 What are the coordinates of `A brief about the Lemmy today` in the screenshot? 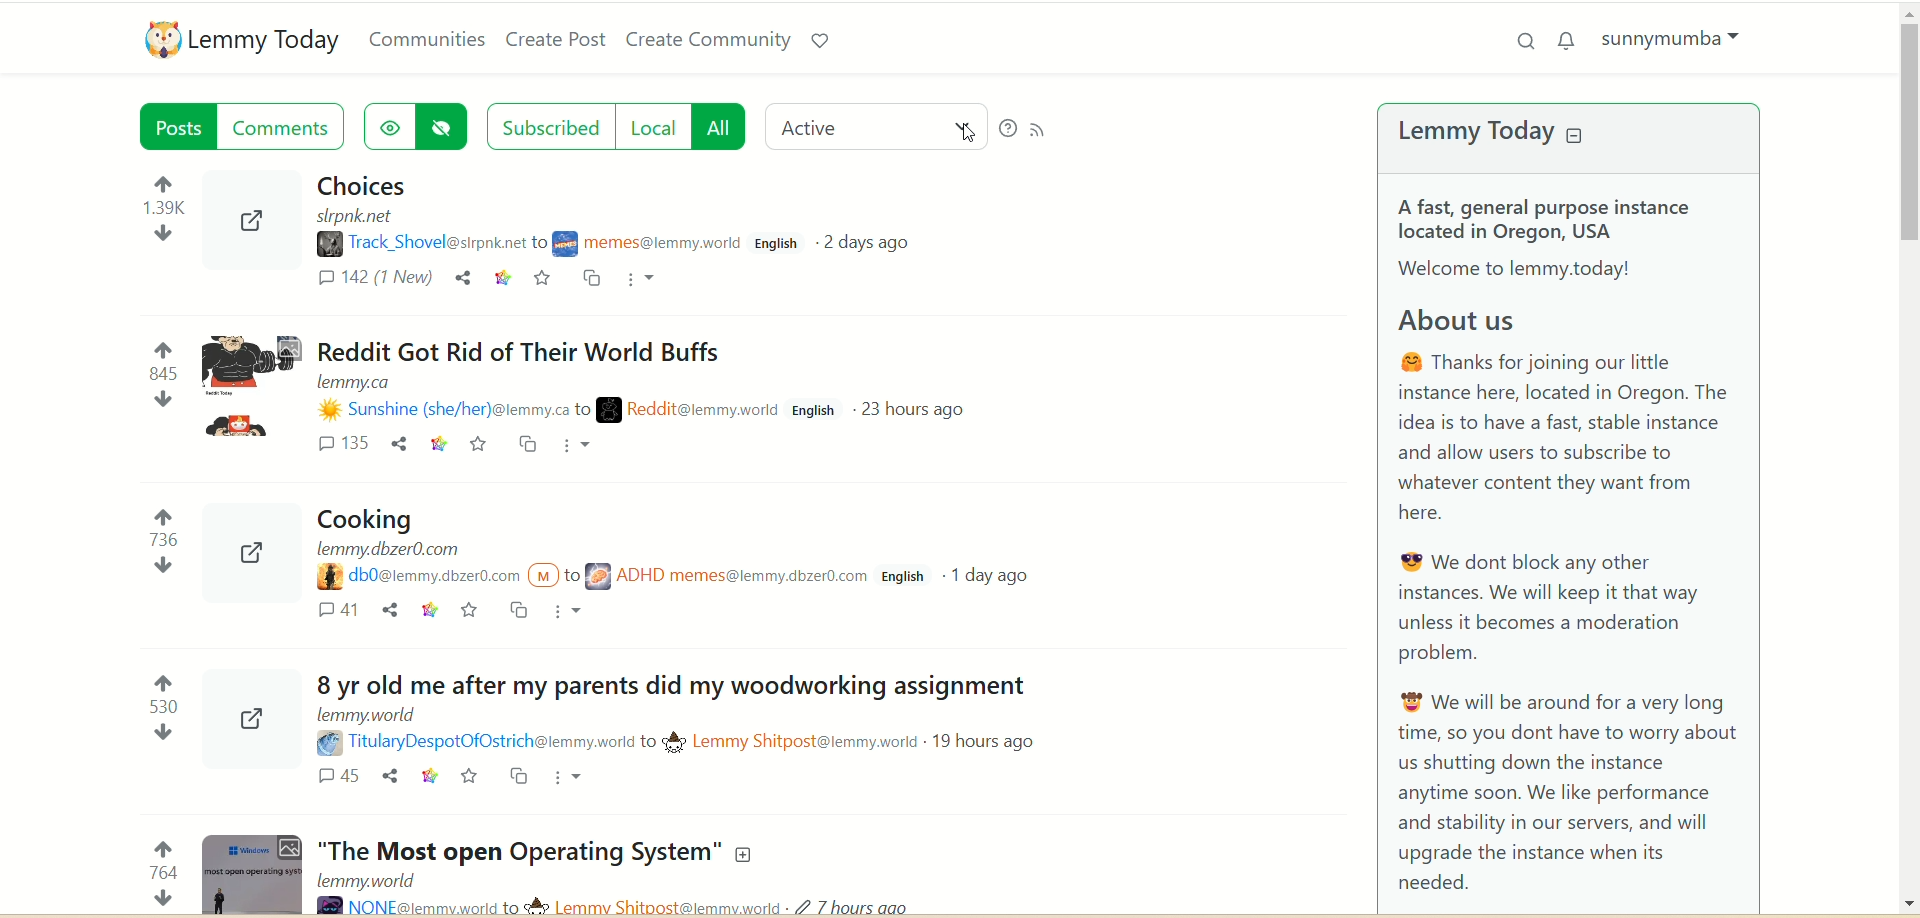 It's located at (1571, 547).